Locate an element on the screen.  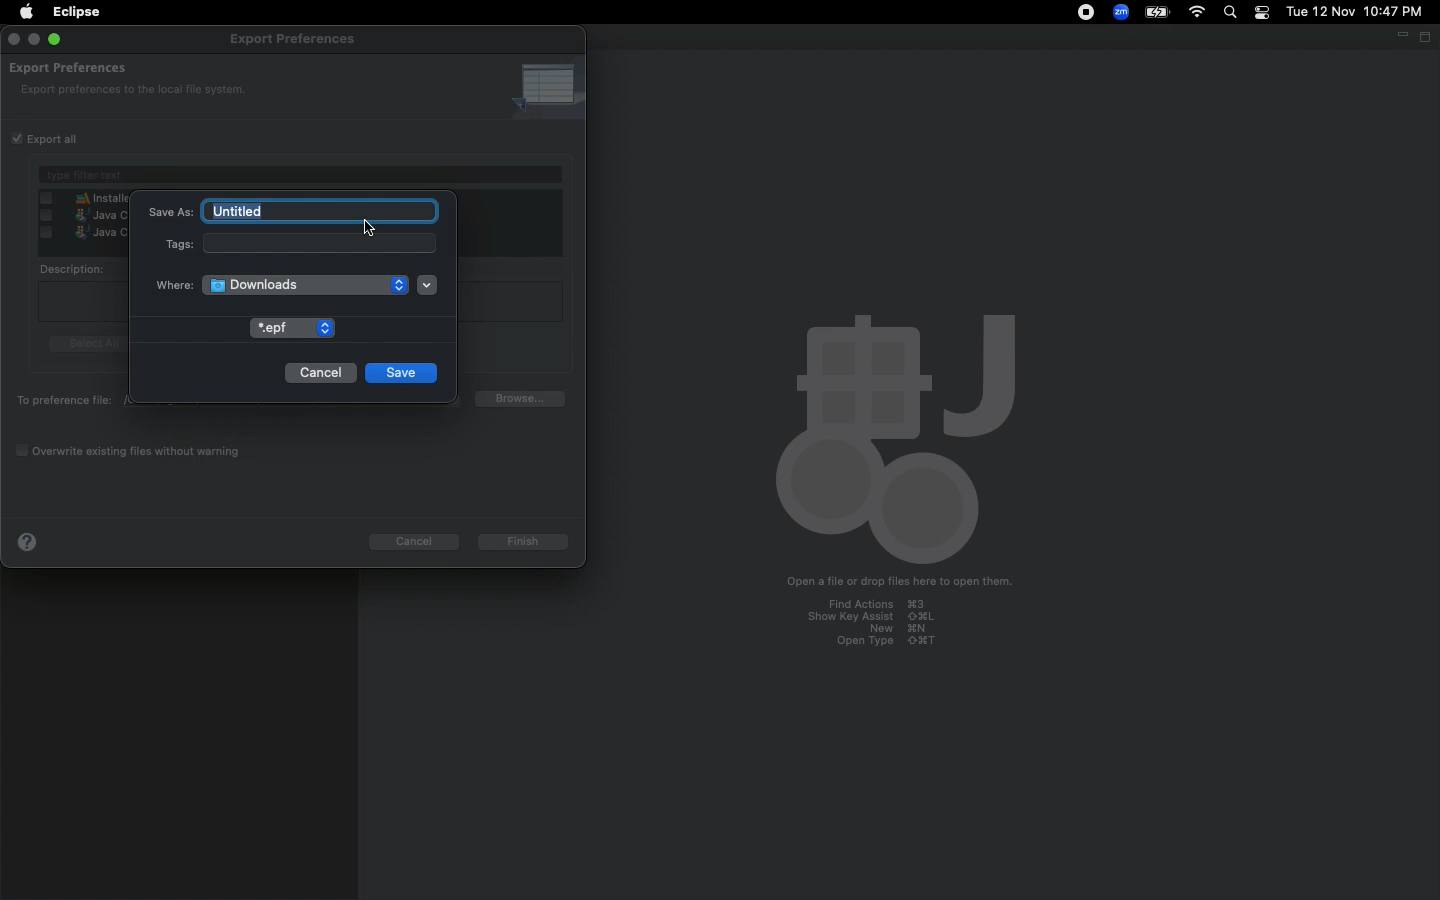
export all is located at coordinates (62, 140).